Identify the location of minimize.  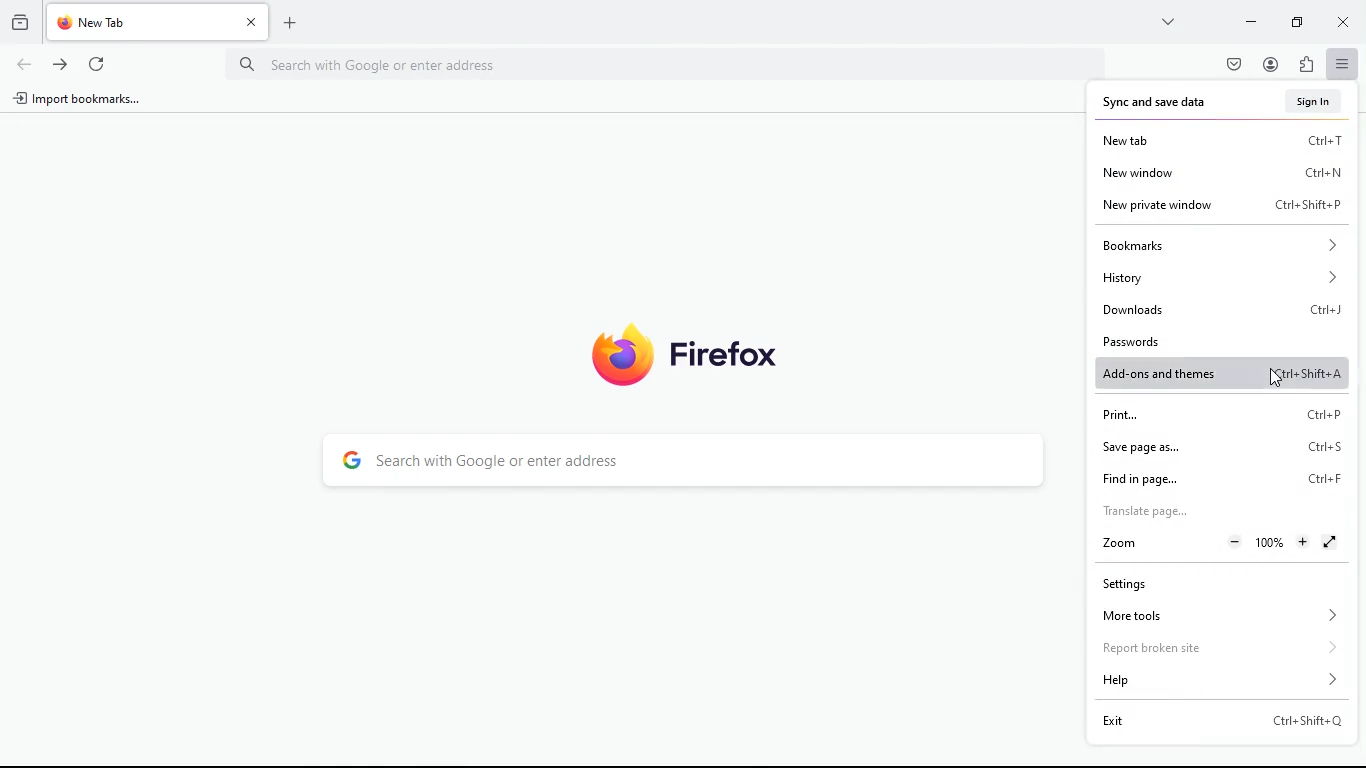
(1251, 21).